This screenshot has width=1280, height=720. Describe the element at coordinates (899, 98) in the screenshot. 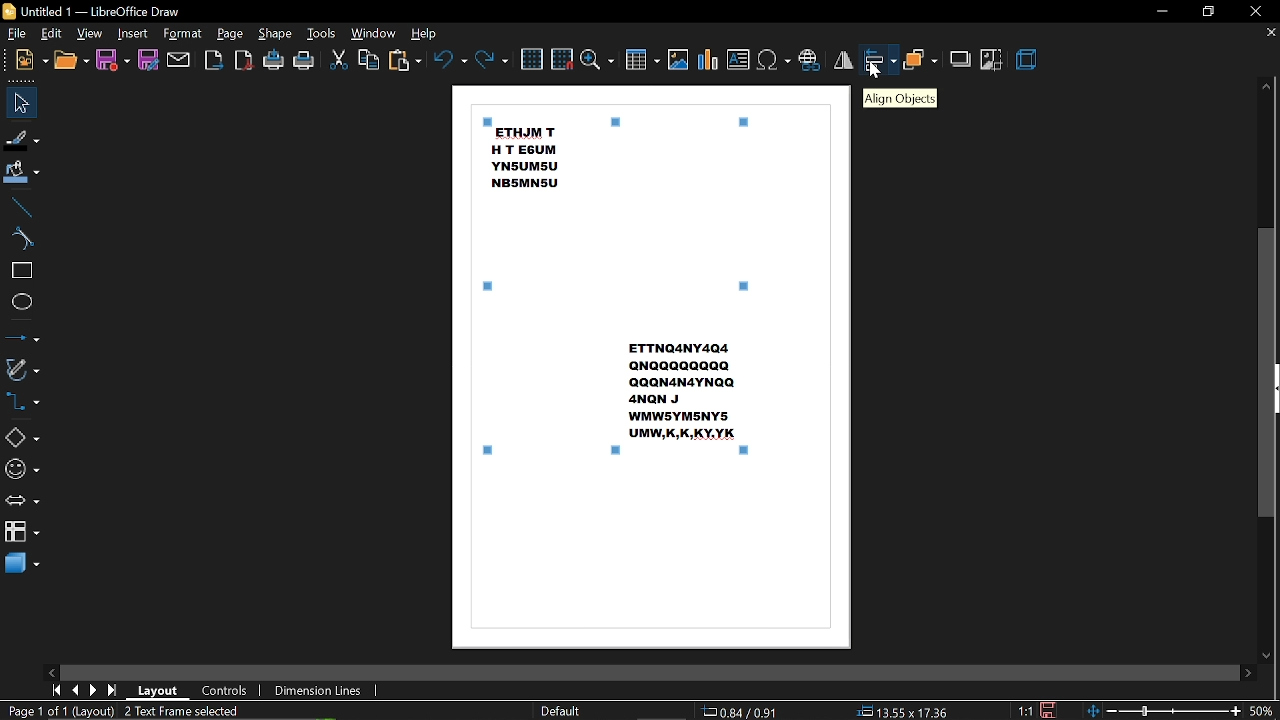

I see `align objects` at that location.